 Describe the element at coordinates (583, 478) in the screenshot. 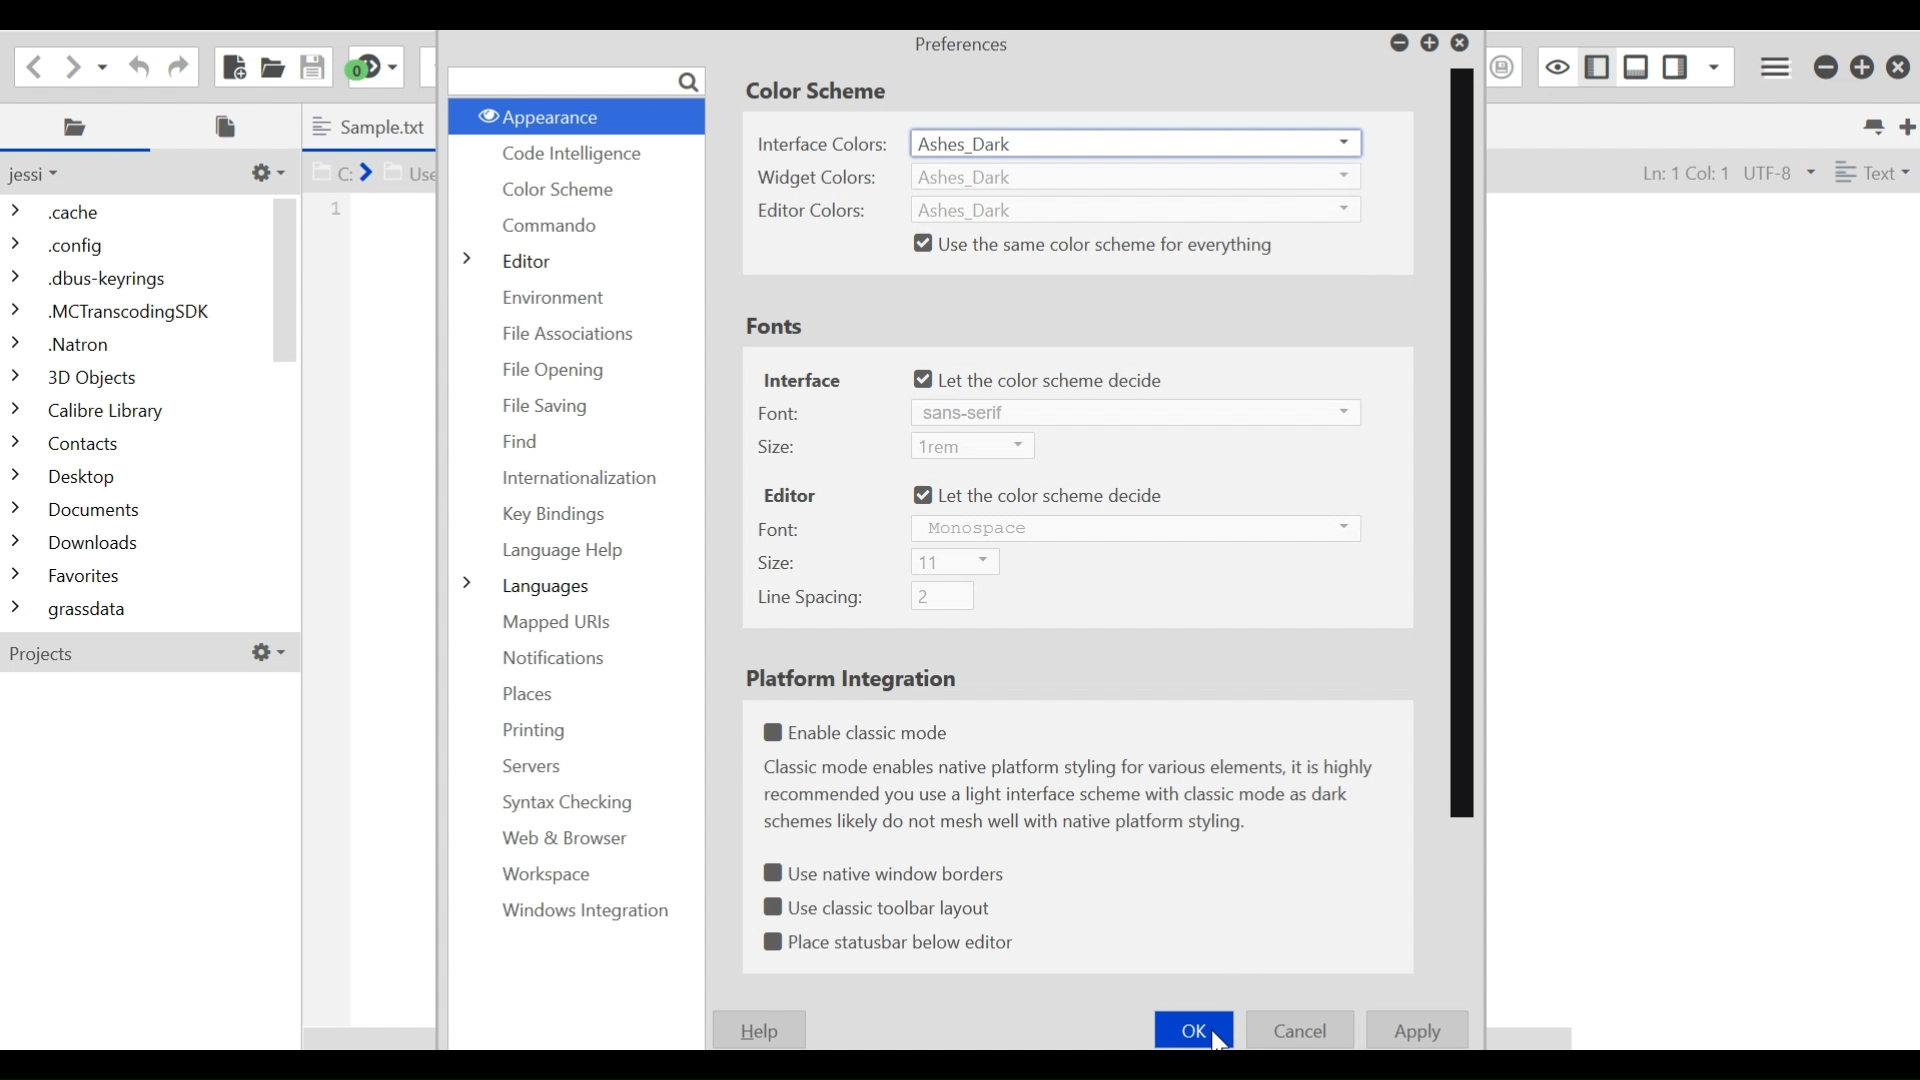

I see `Internationalization` at that location.